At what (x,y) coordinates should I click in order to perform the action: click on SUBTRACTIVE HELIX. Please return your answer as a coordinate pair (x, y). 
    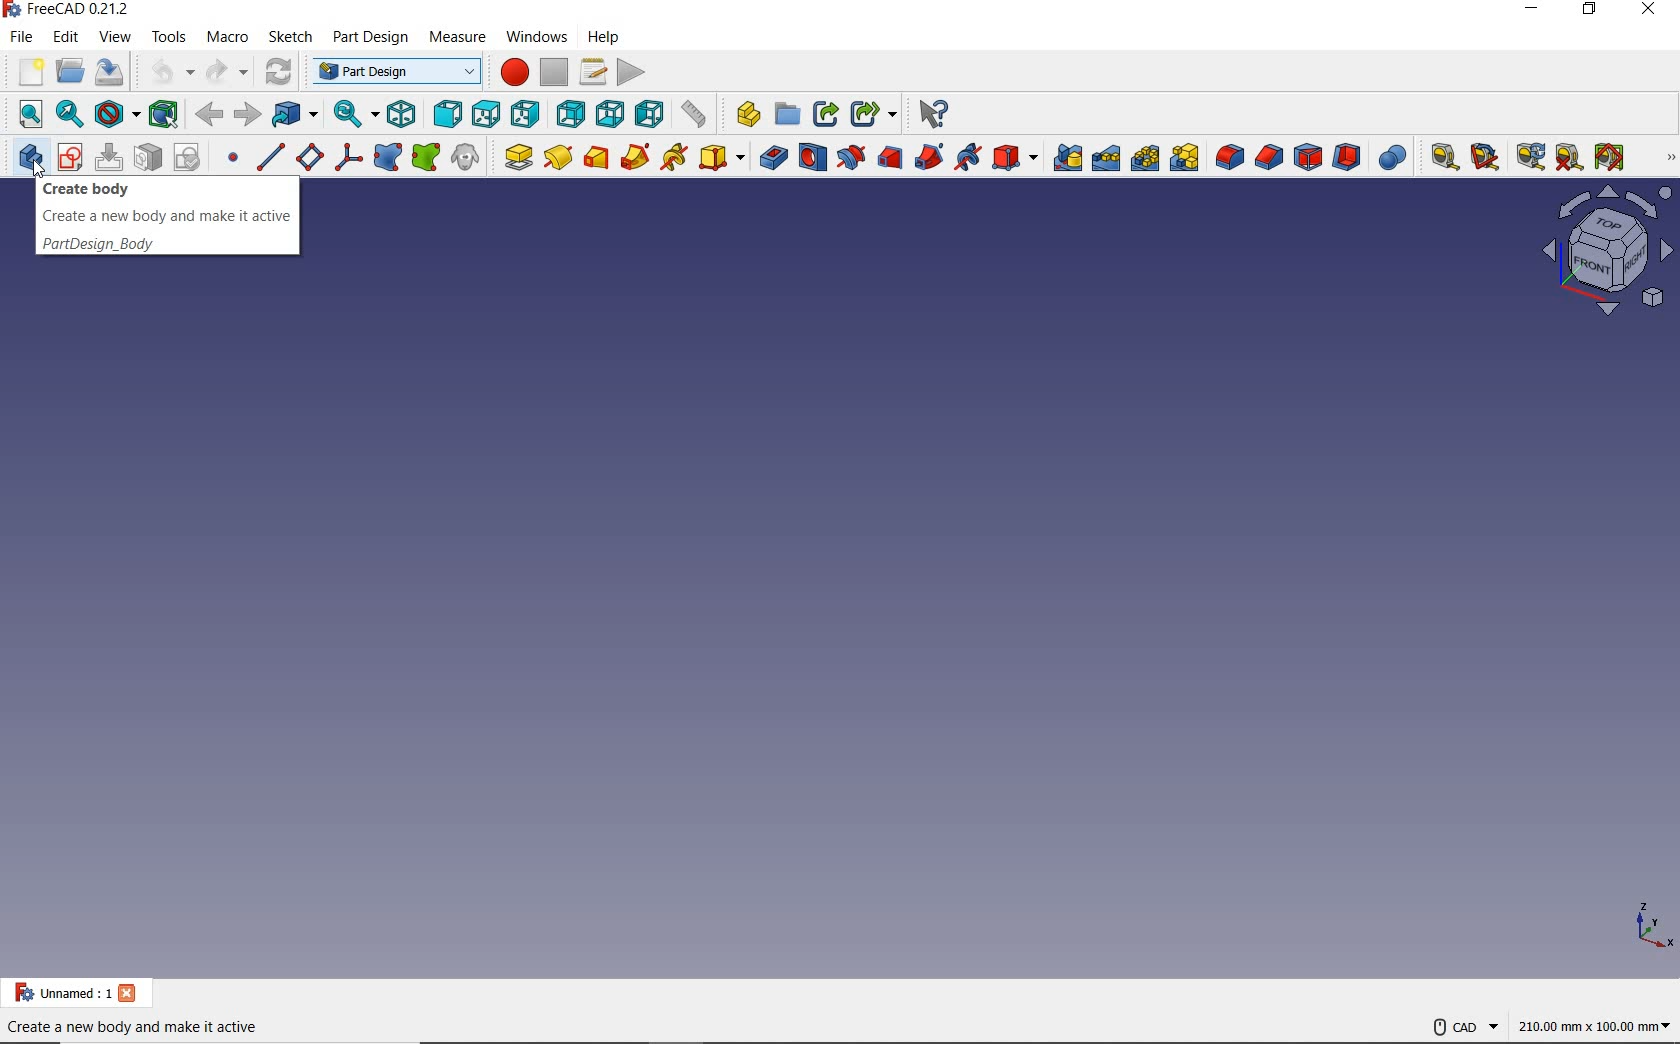
    Looking at the image, I should click on (970, 157).